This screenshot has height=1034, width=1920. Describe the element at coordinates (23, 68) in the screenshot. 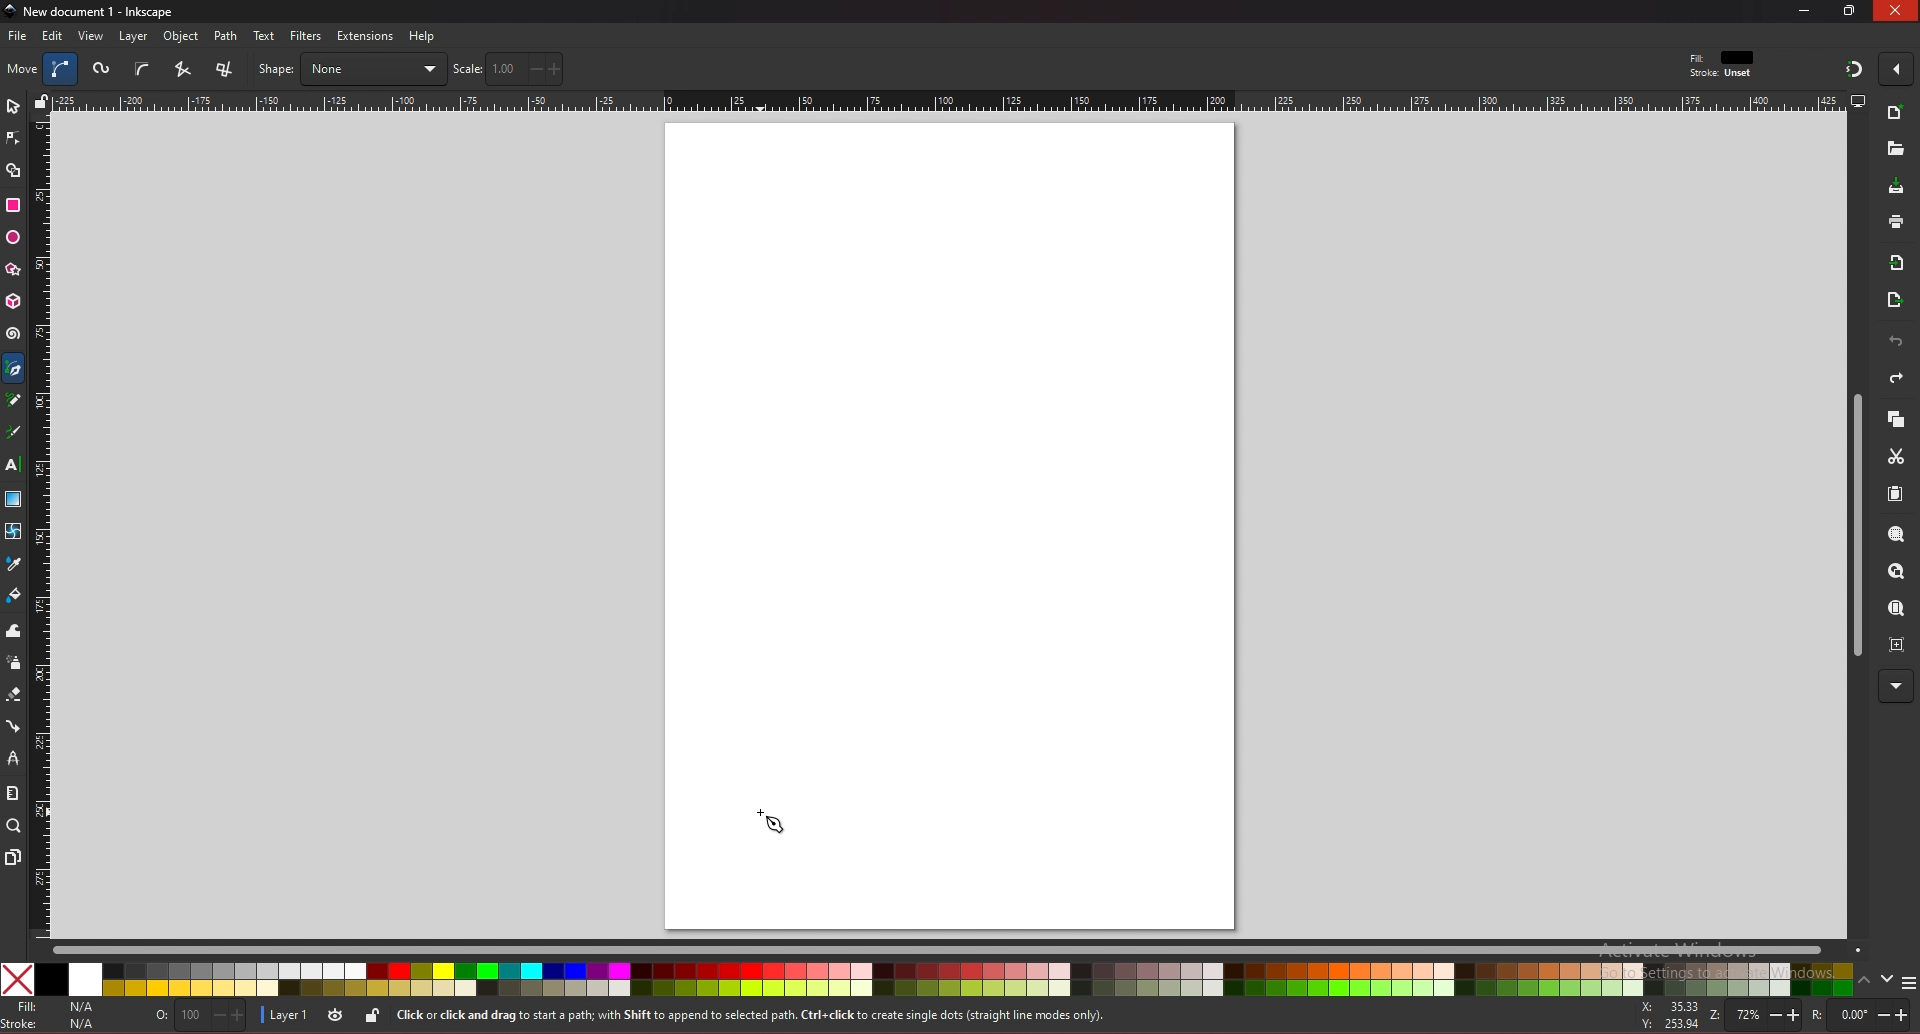

I see `move` at that location.